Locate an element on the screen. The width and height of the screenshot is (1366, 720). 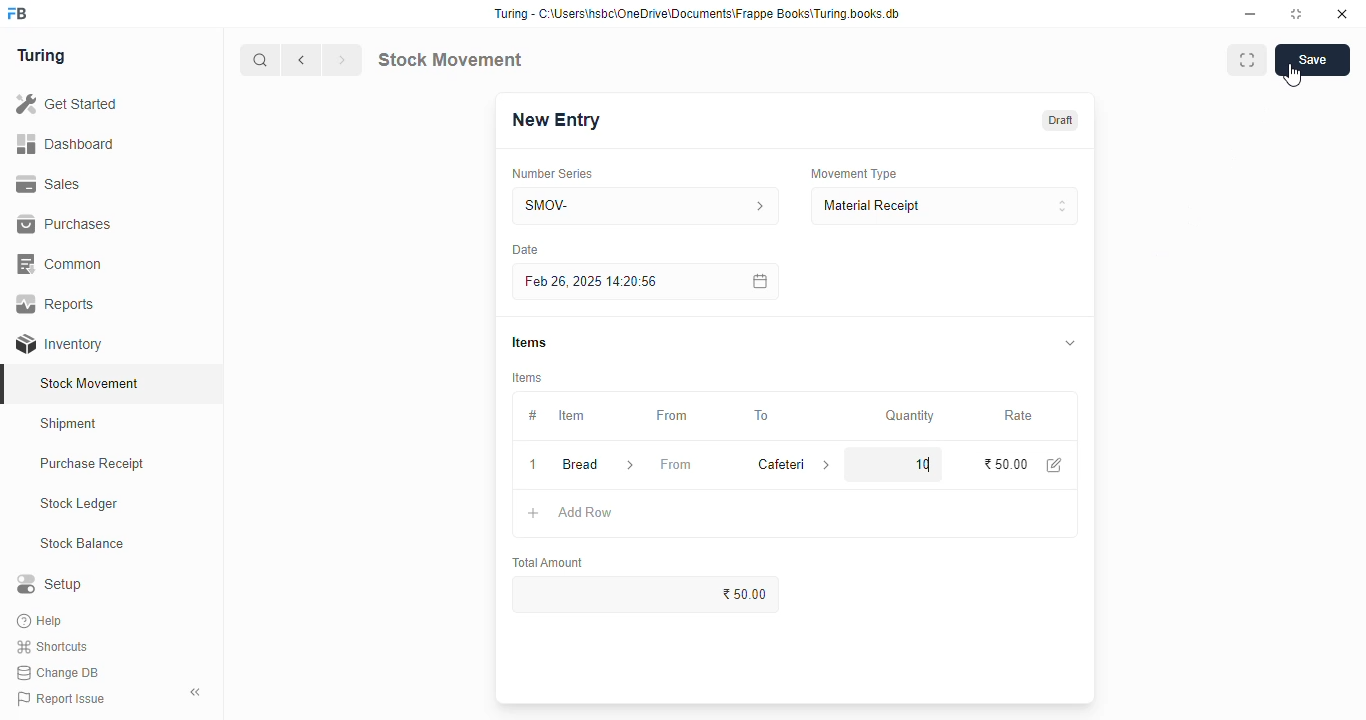
total amount is located at coordinates (549, 563).